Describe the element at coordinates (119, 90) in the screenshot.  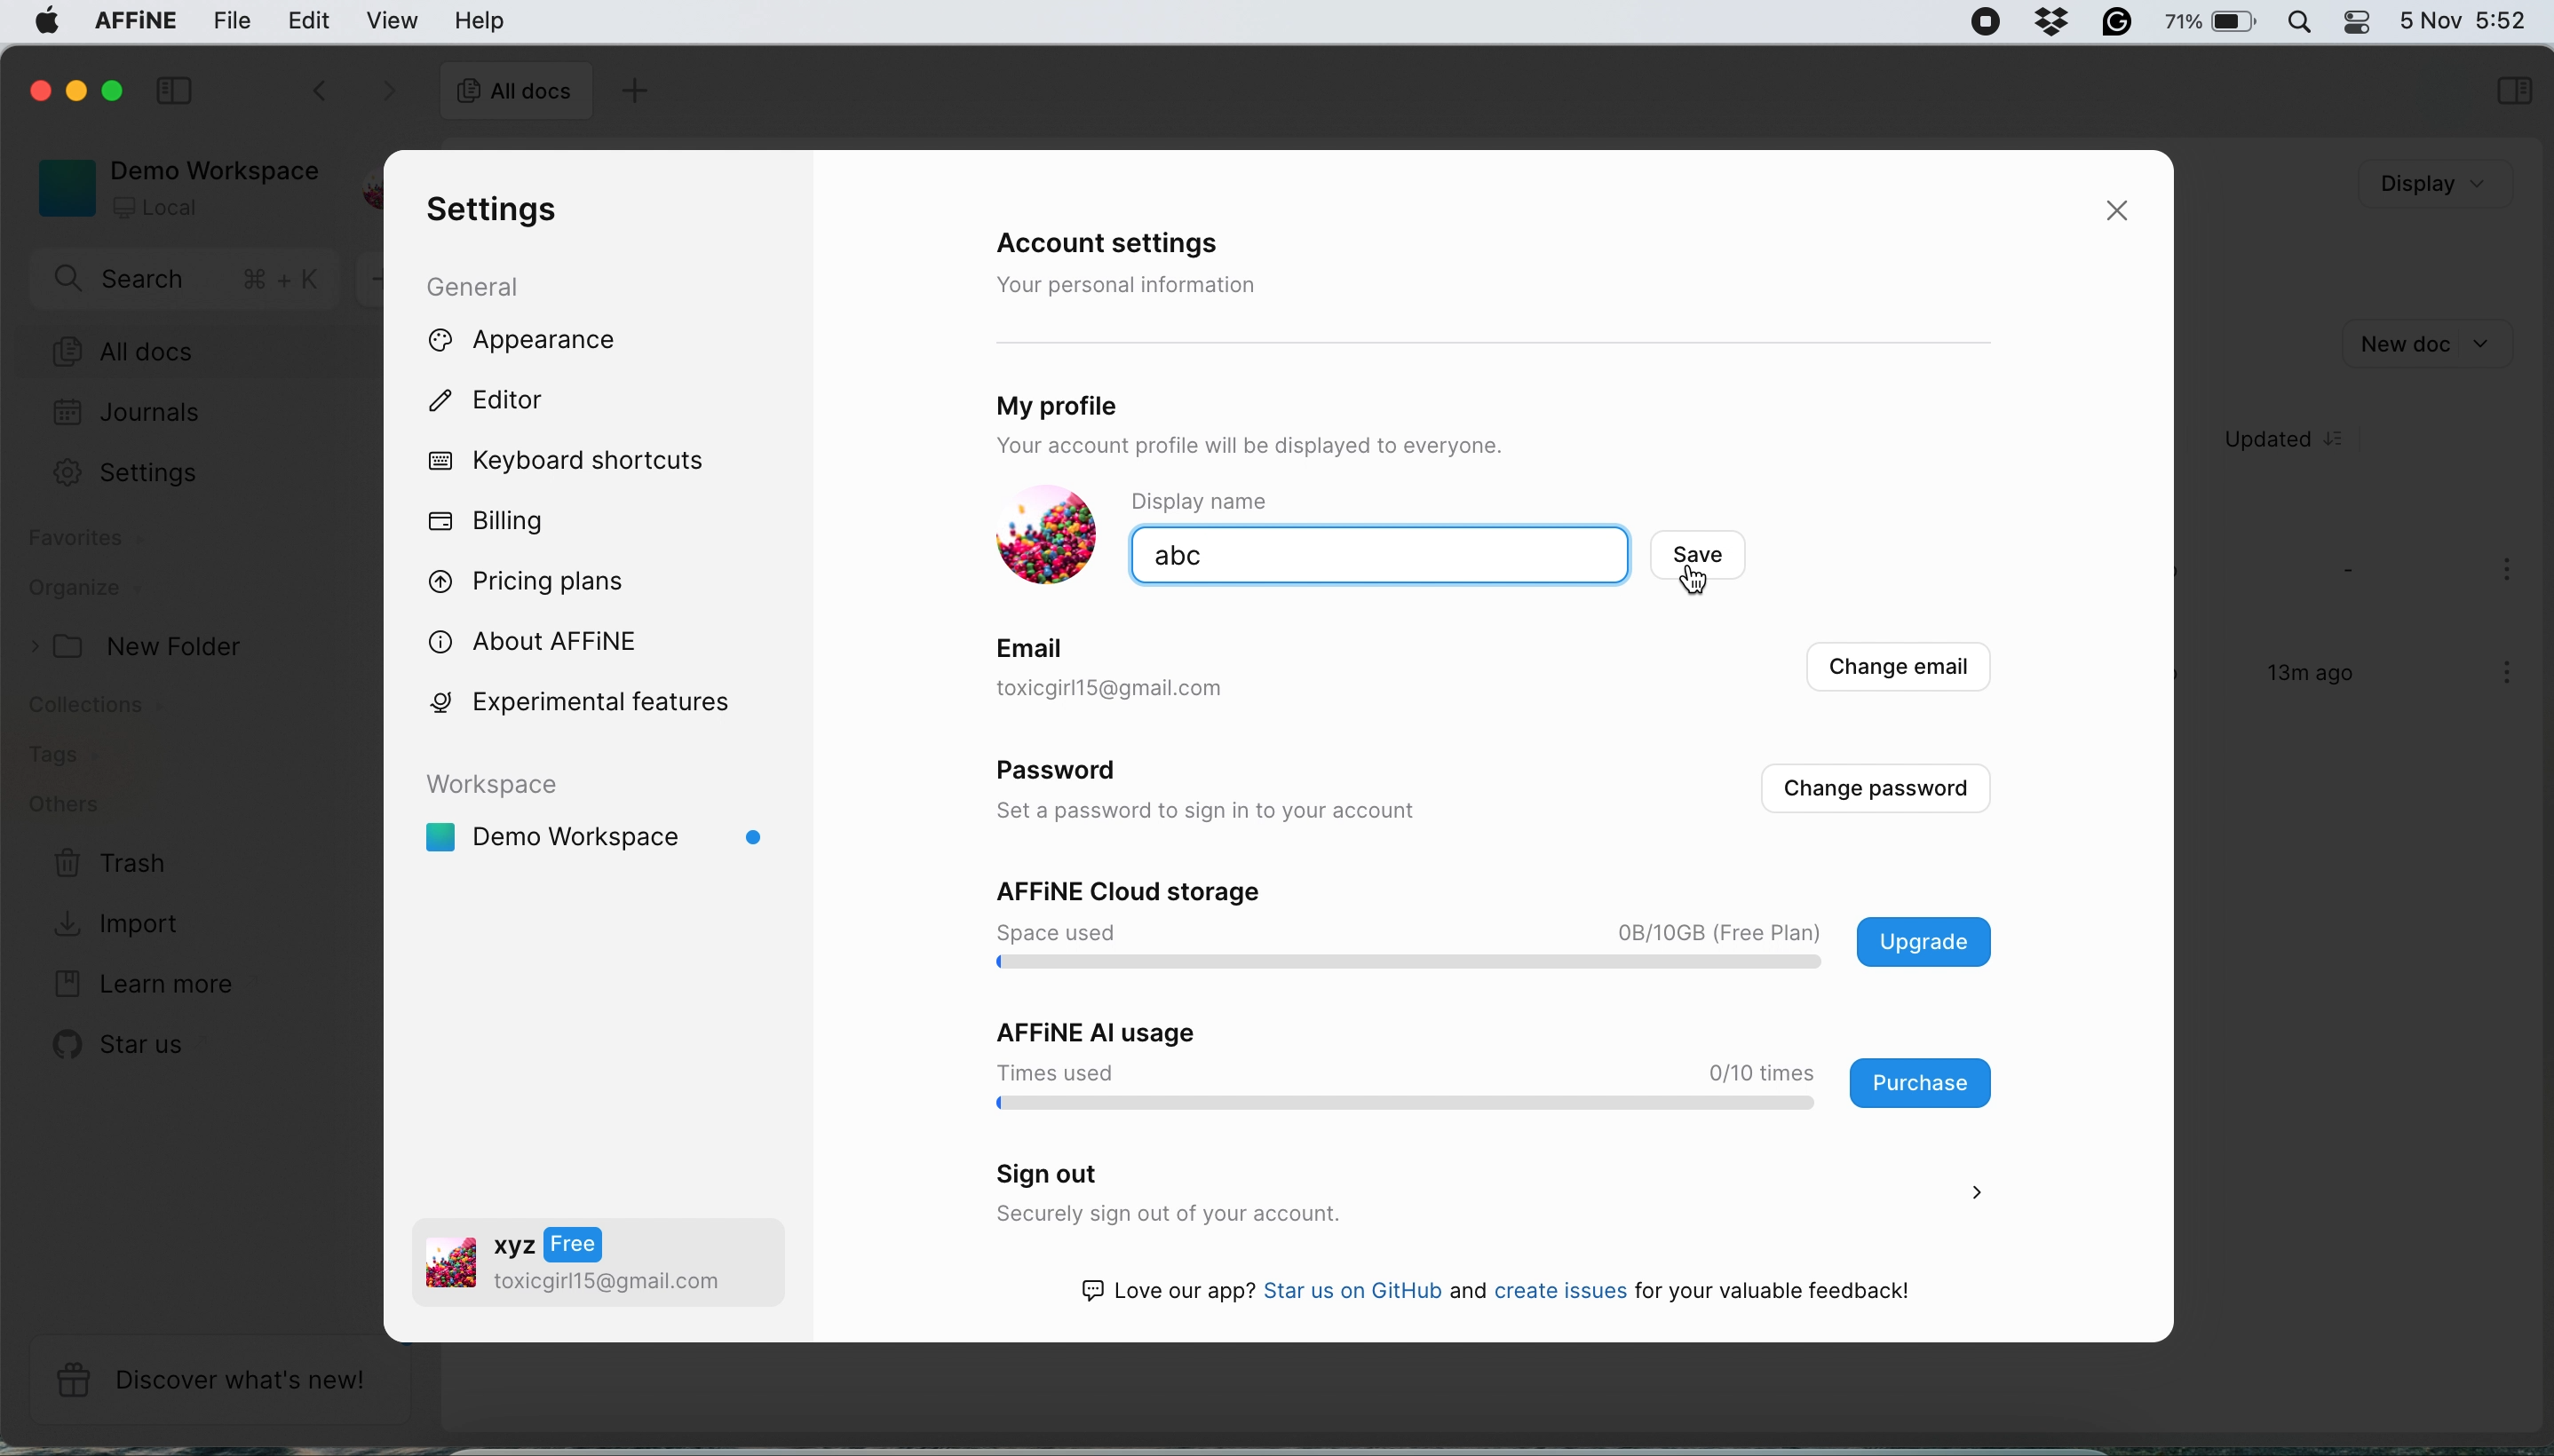
I see `maximise` at that location.